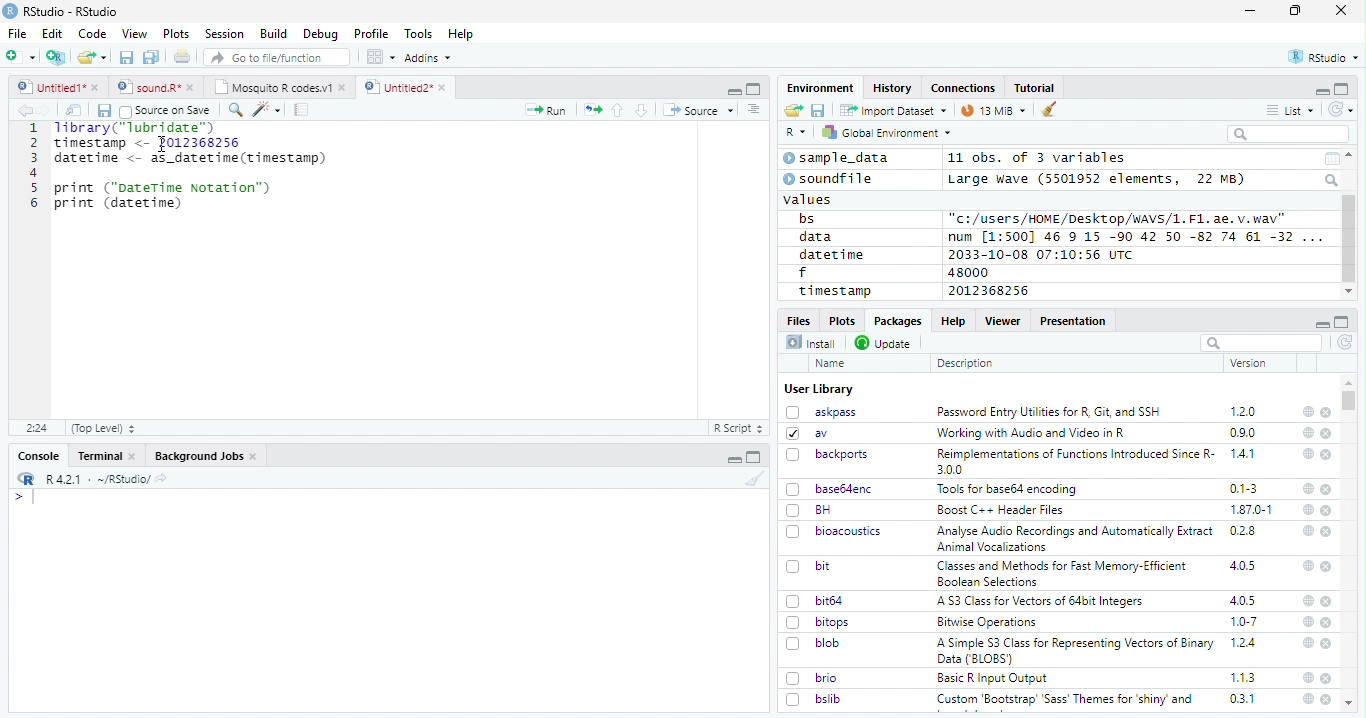 The width and height of the screenshot is (1366, 718). I want to click on bs, so click(807, 219).